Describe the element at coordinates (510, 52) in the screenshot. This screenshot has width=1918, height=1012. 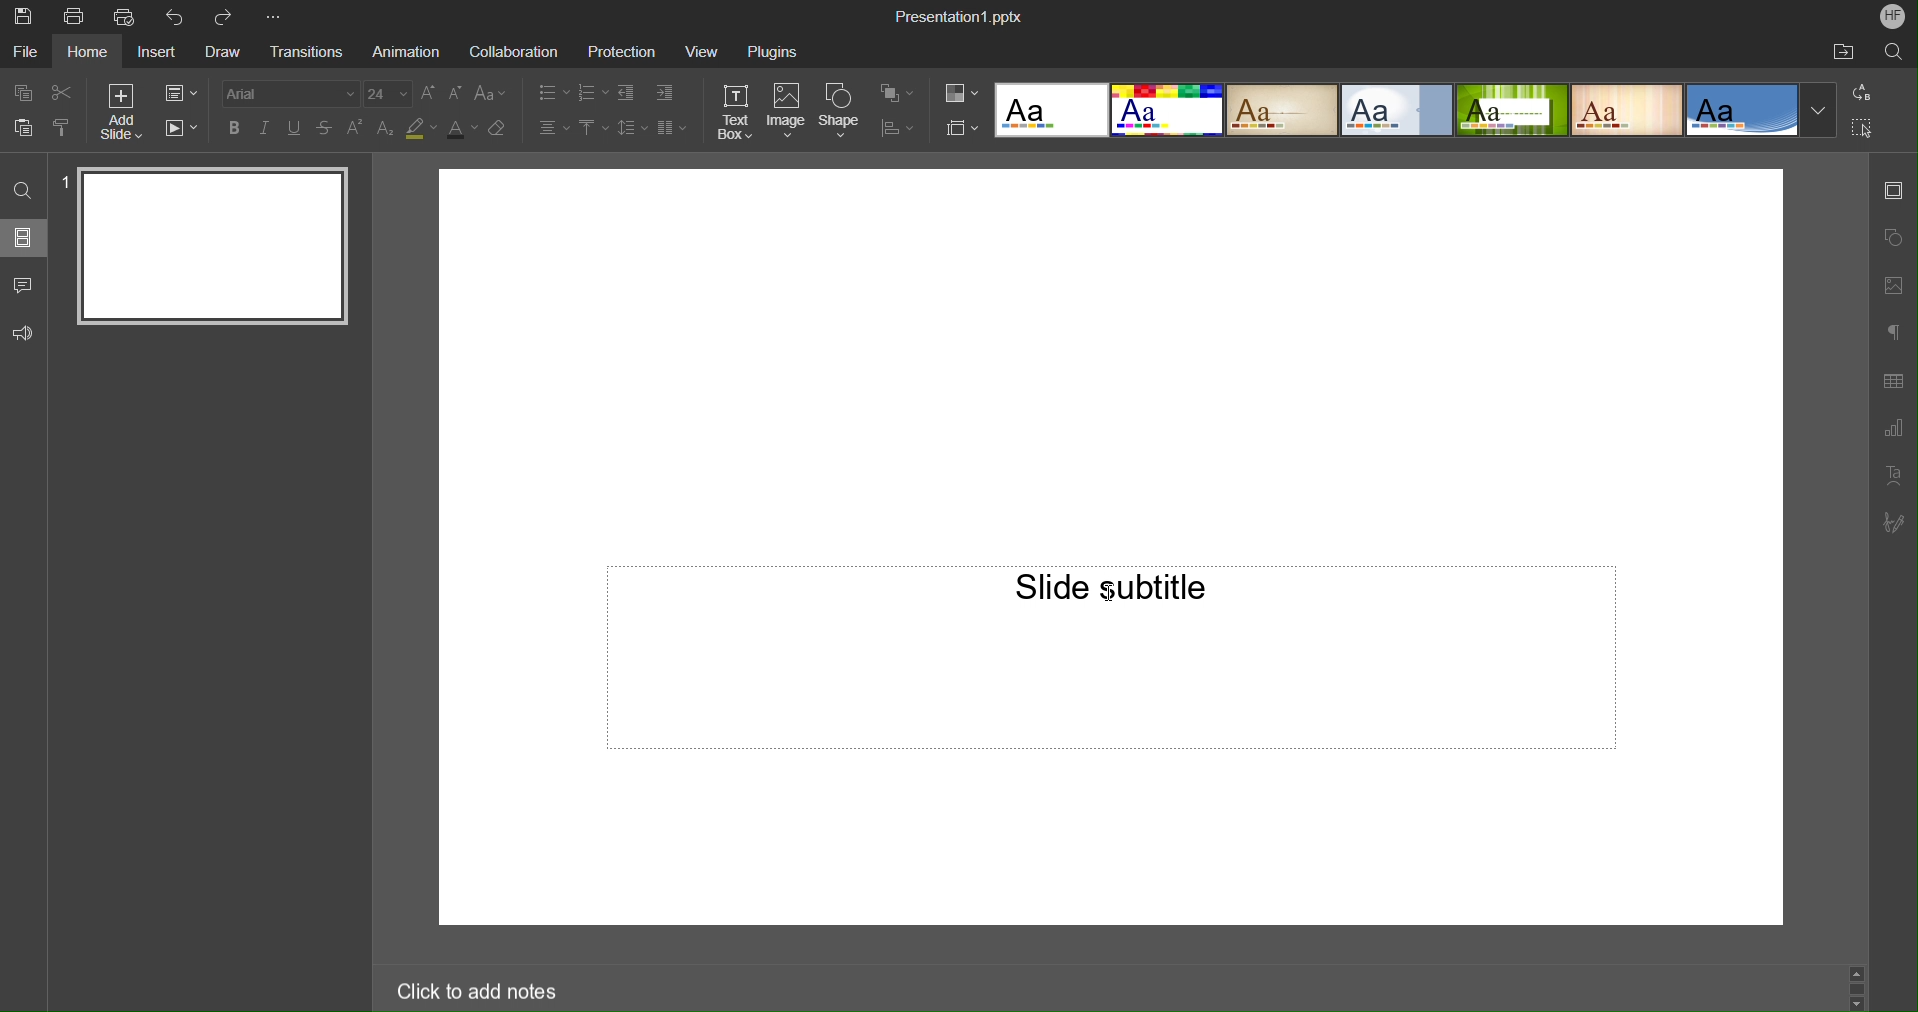
I see `Collaboration` at that location.